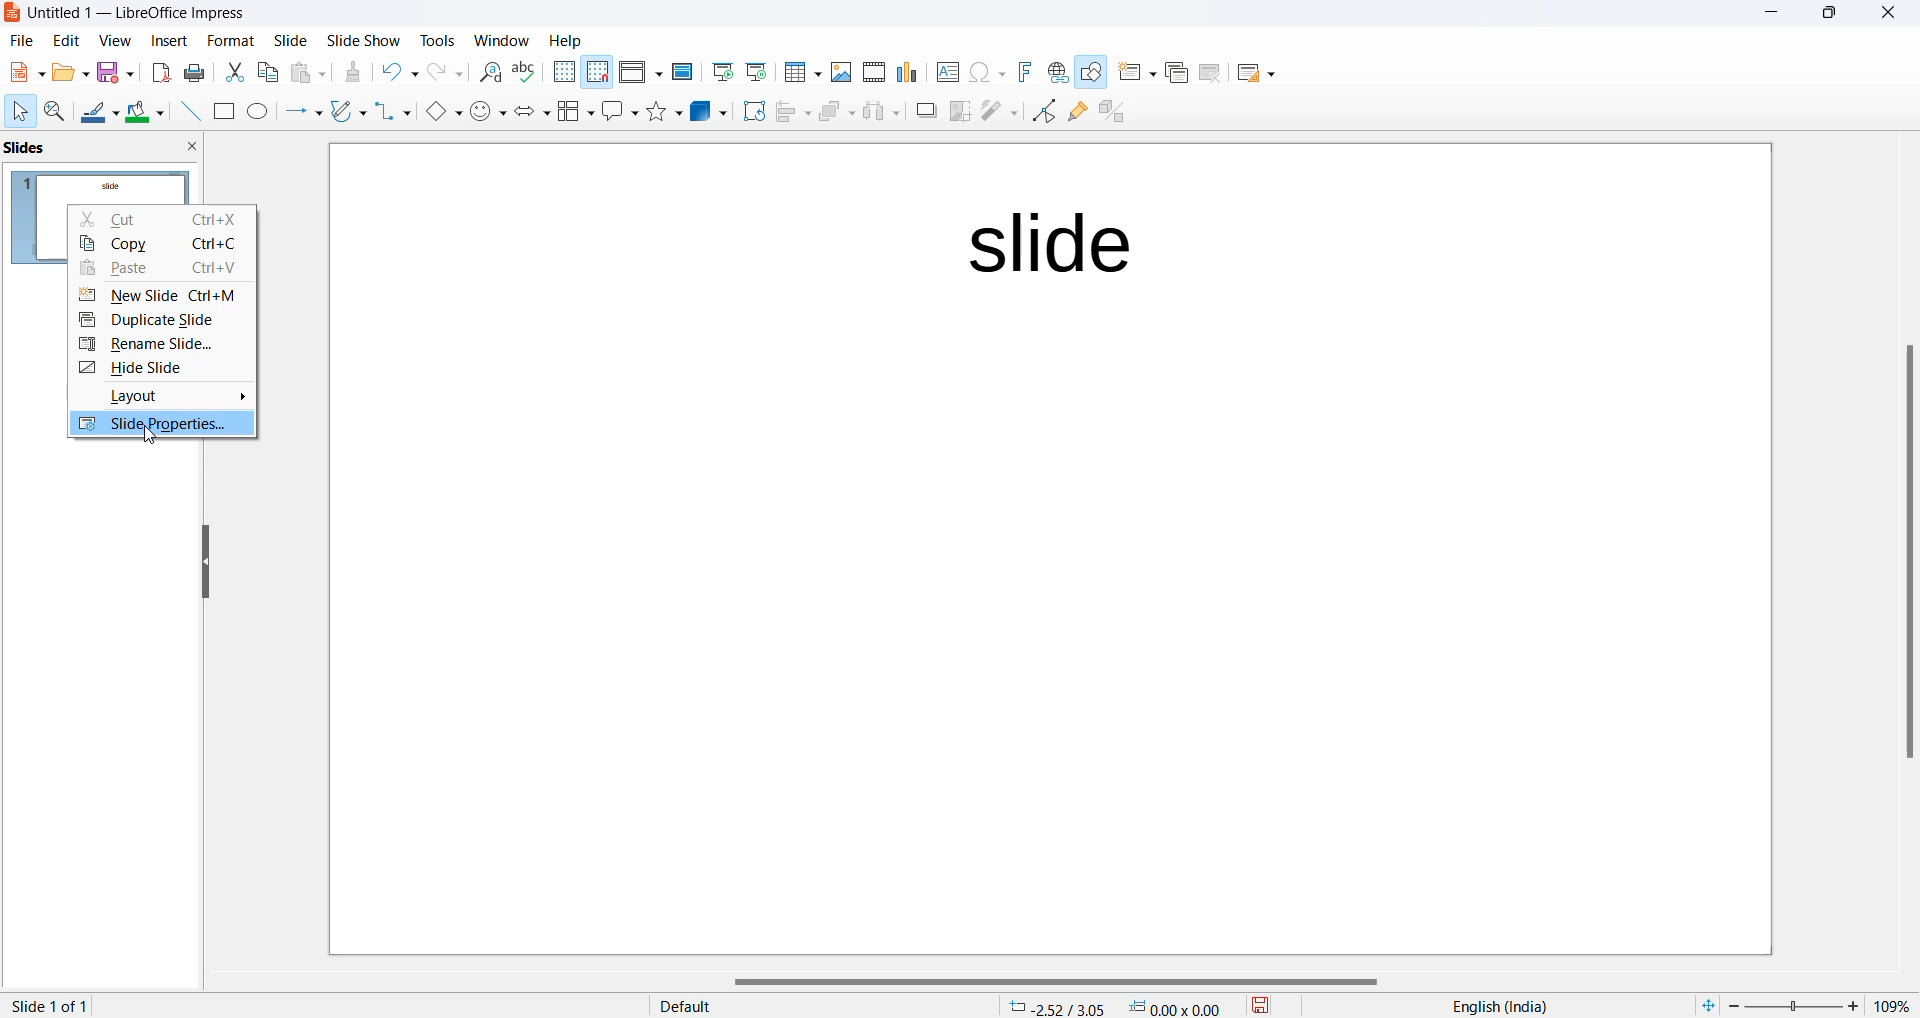 This screenshot has width=1920, height=1018. What do you see at coordinates (622, 113) in the screenshot?
I see `callout shapes` at bounding box center [622, 113].